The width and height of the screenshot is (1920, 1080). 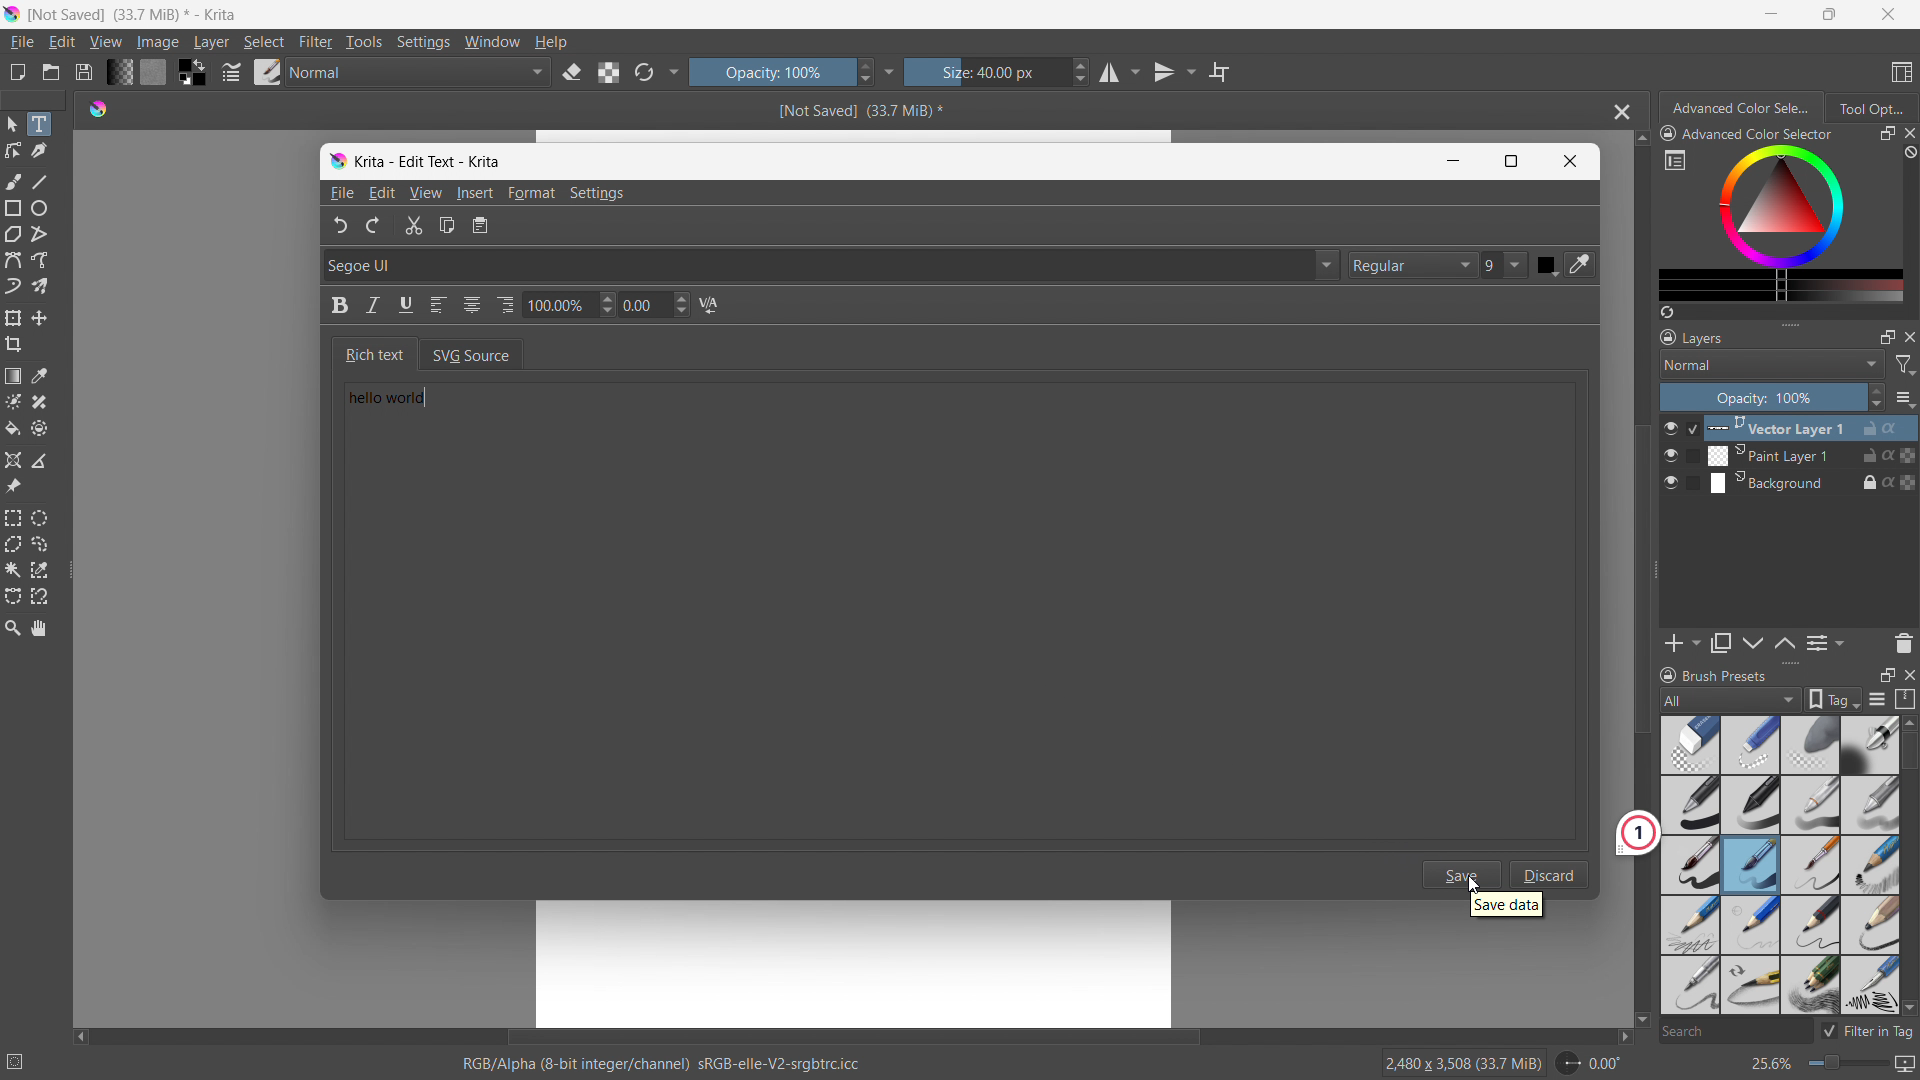 I want to click on pan tool, so click(x=40, y=628).